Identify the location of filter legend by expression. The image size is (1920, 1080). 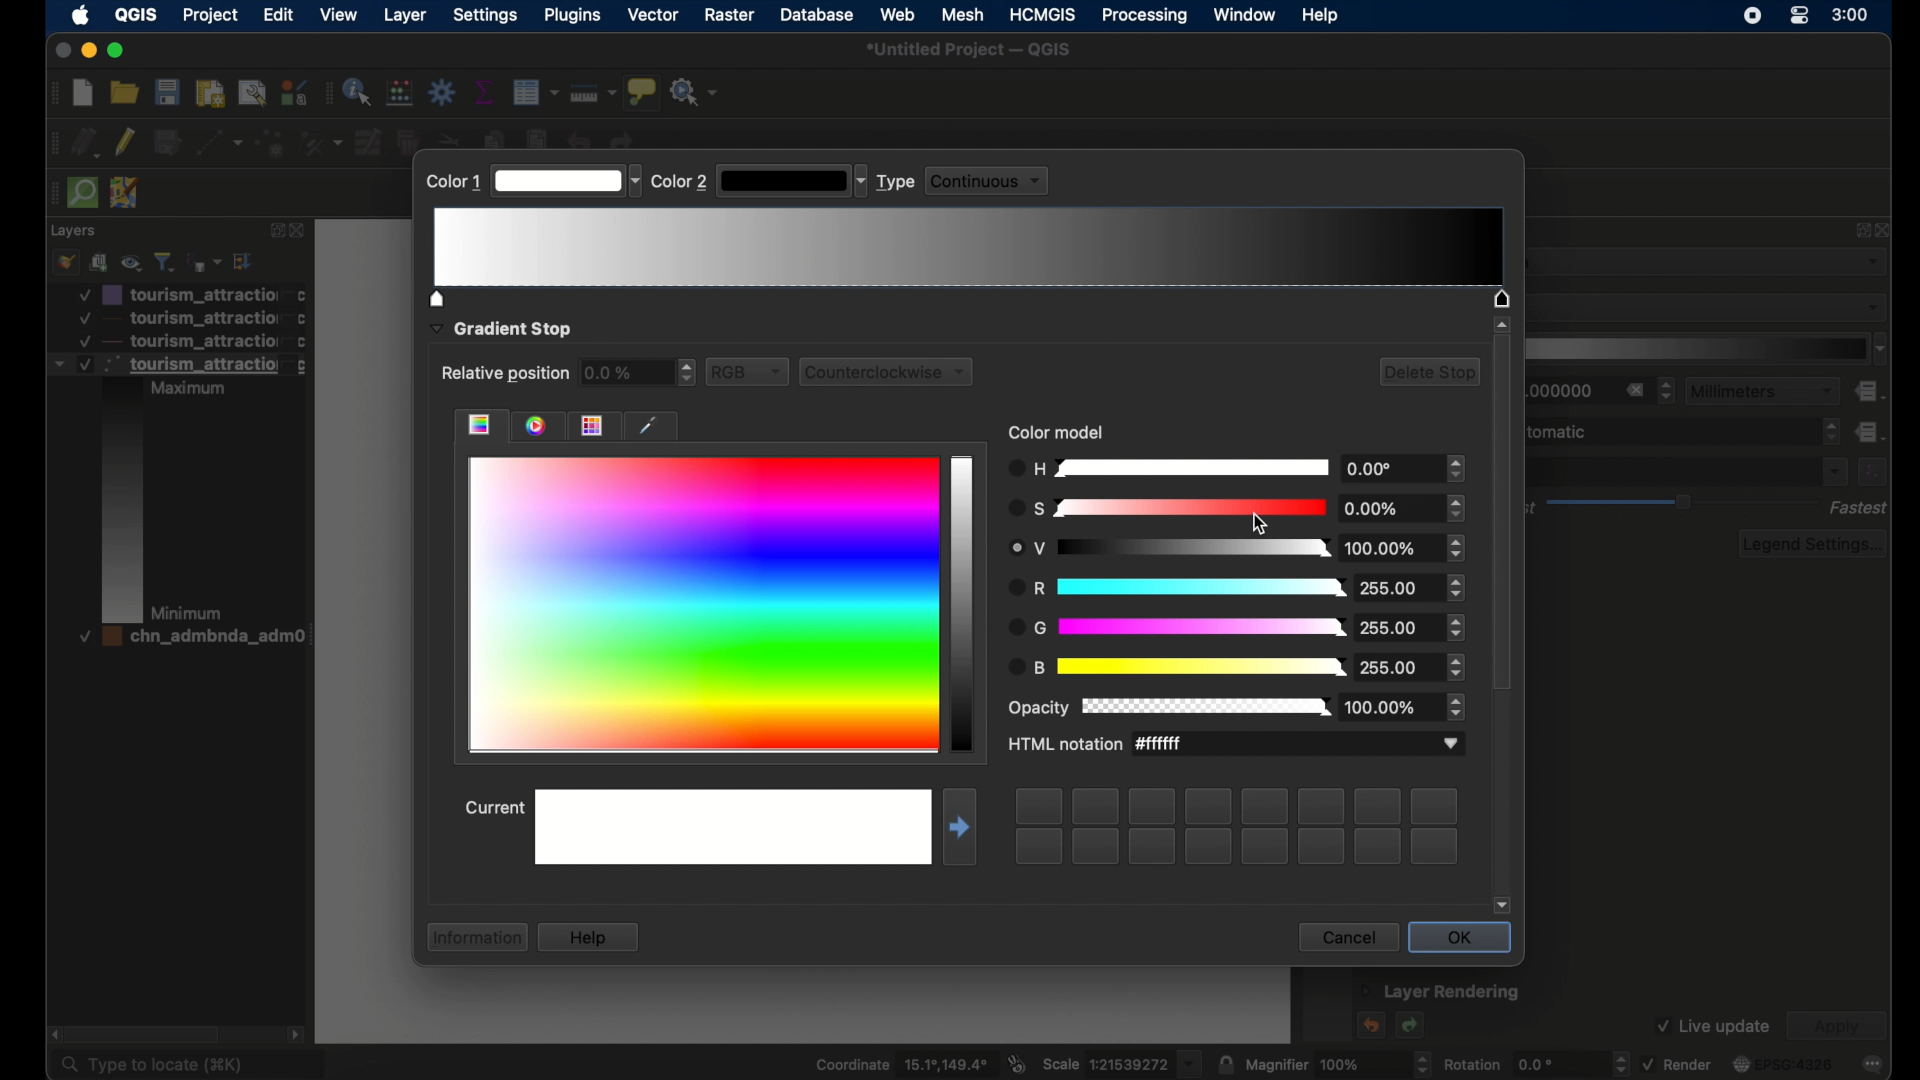
(206, 263).